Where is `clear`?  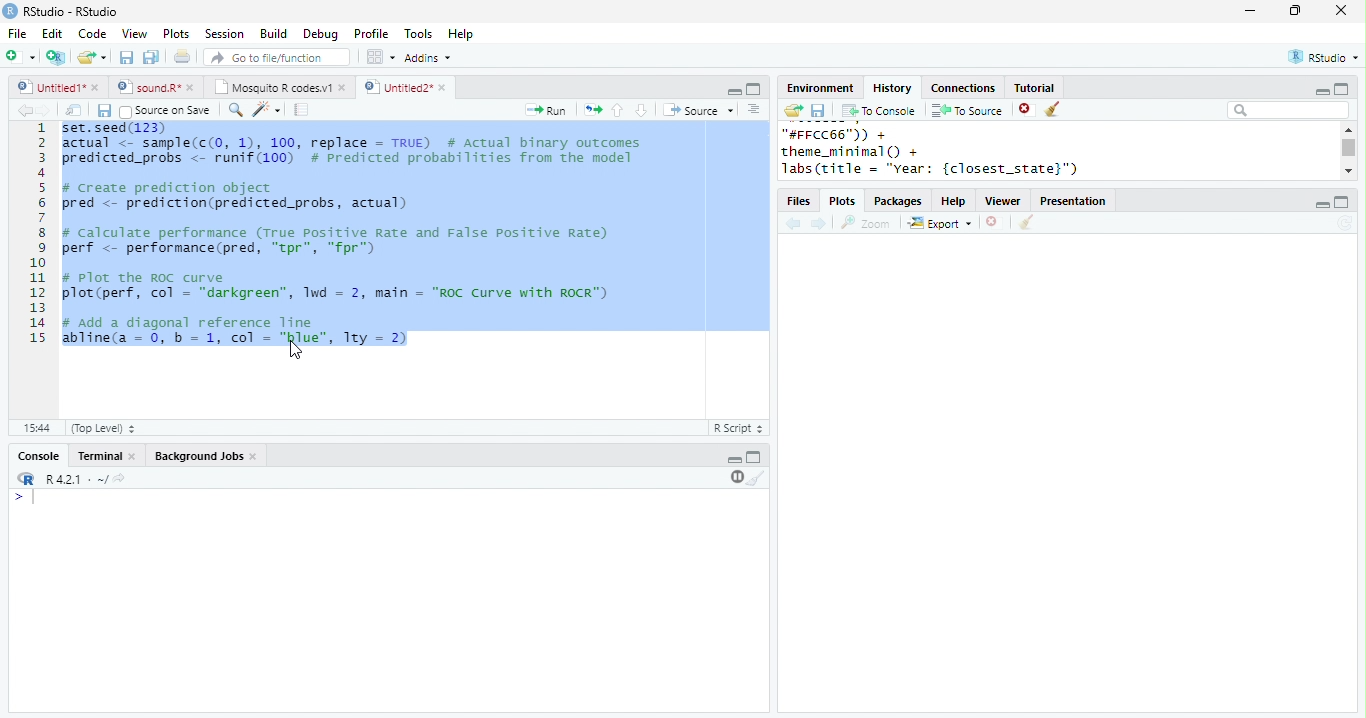
clear is located at coordinates (1026, 223).